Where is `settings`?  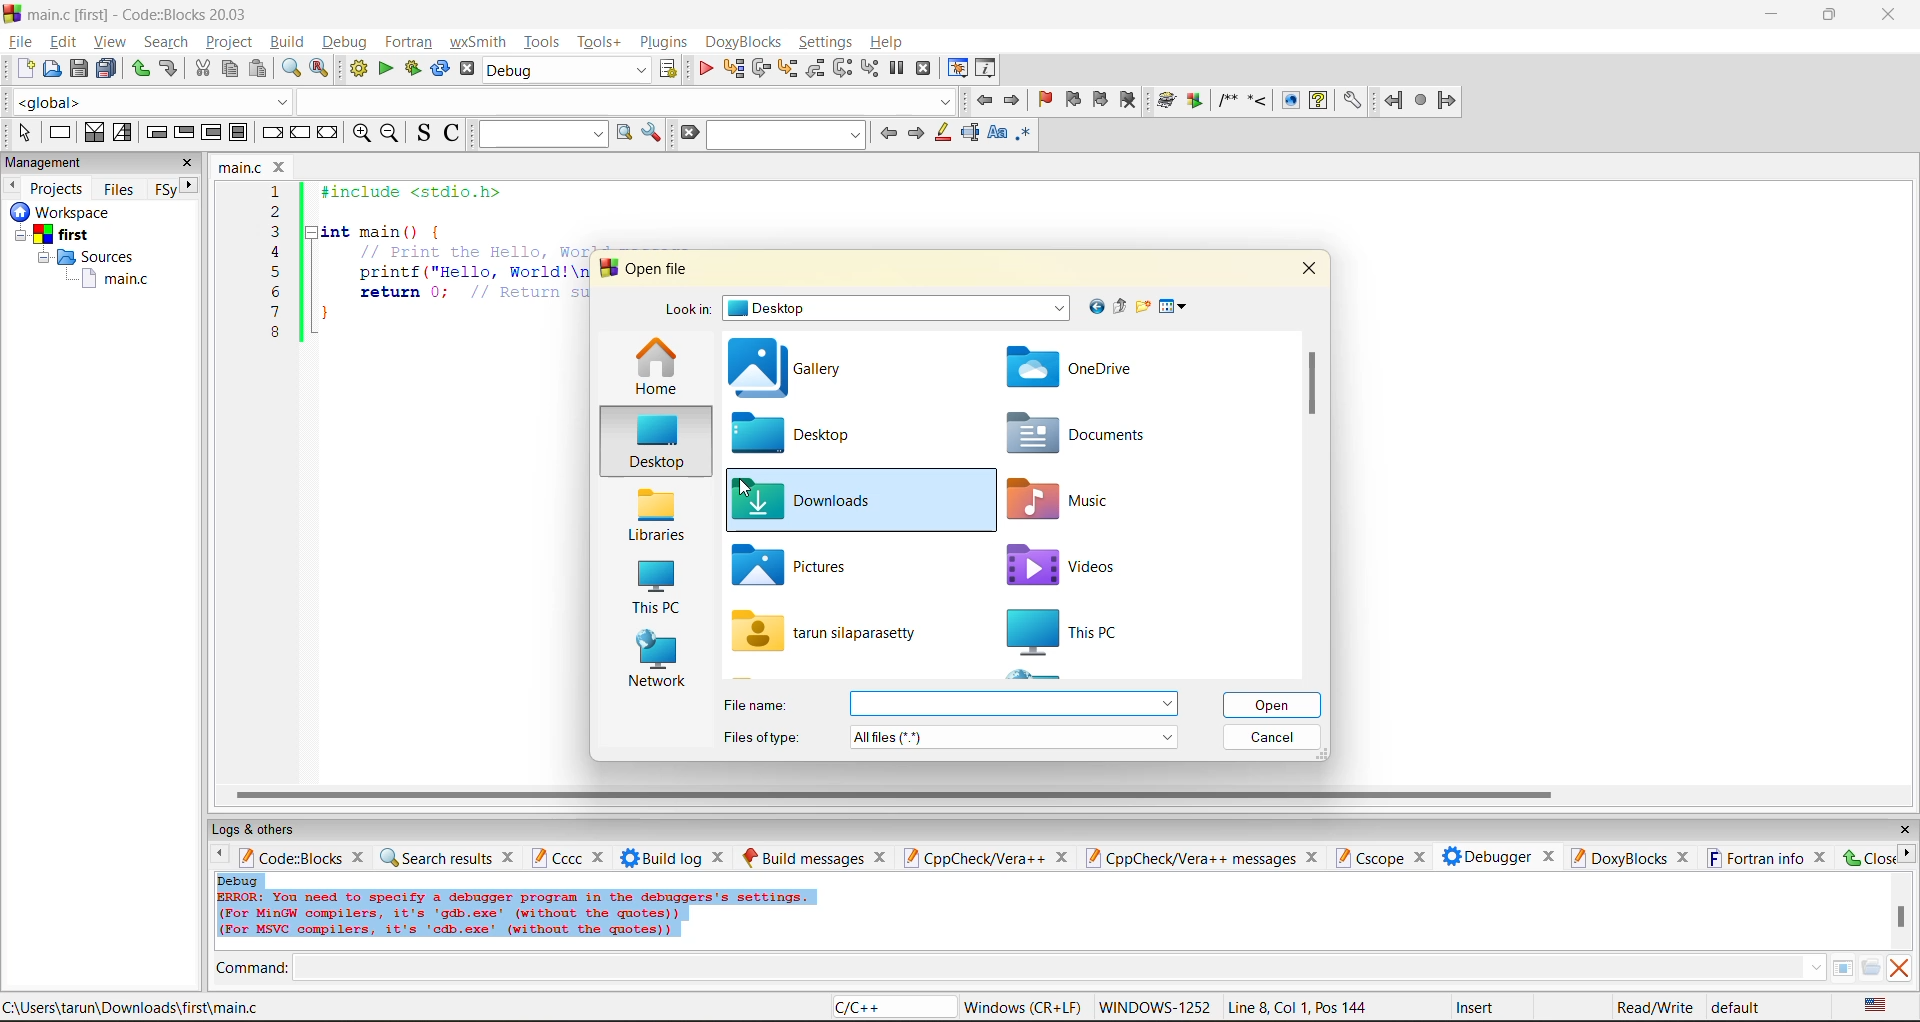
settings is located at coordinates (827, 42).